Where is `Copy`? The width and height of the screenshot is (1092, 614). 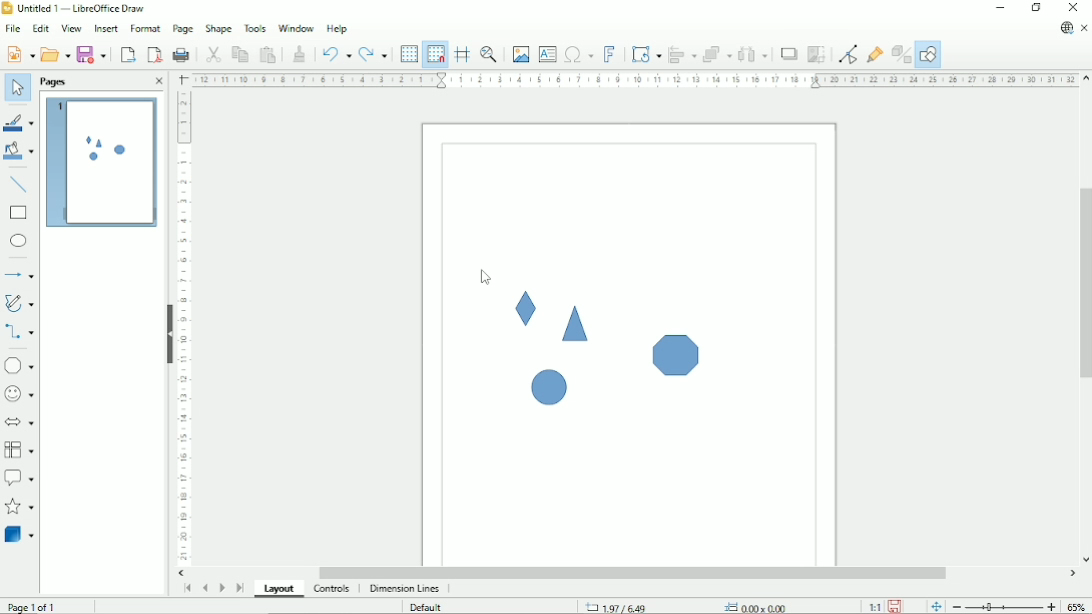 Copy is located at coordinates (239, 53).